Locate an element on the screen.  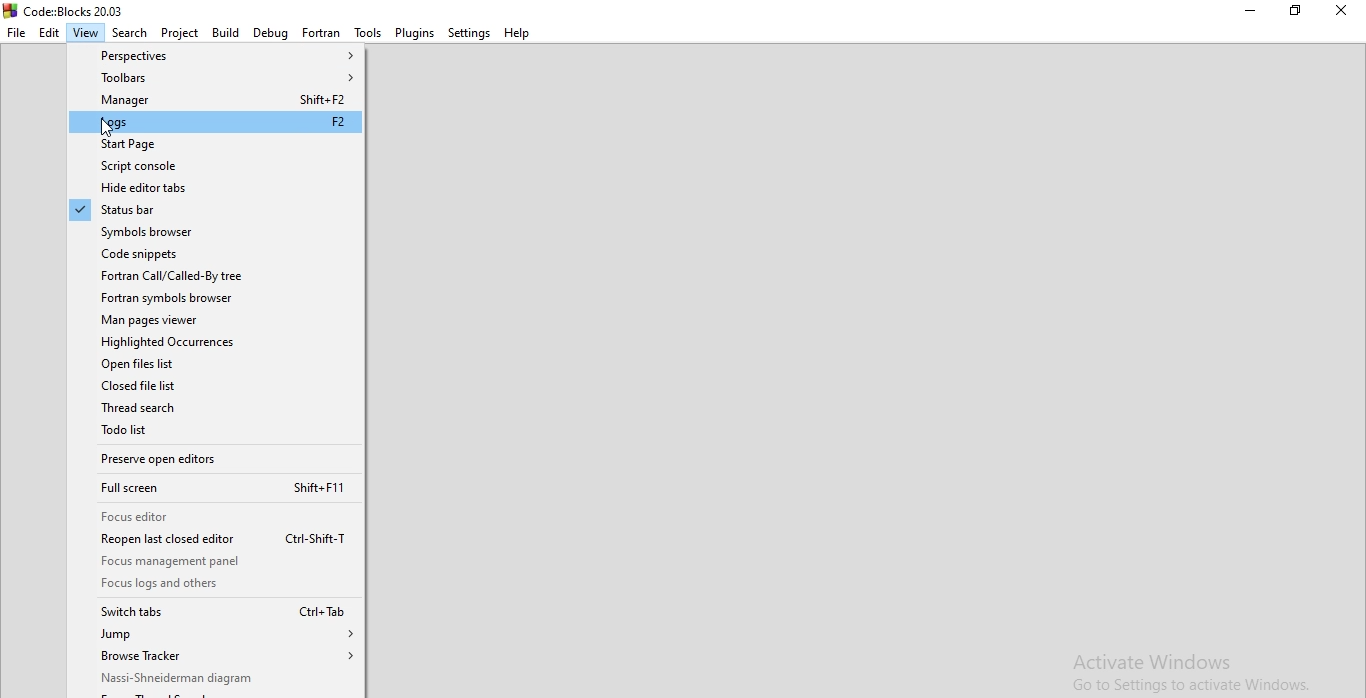
Todo list is located at coordinates (218, 430).